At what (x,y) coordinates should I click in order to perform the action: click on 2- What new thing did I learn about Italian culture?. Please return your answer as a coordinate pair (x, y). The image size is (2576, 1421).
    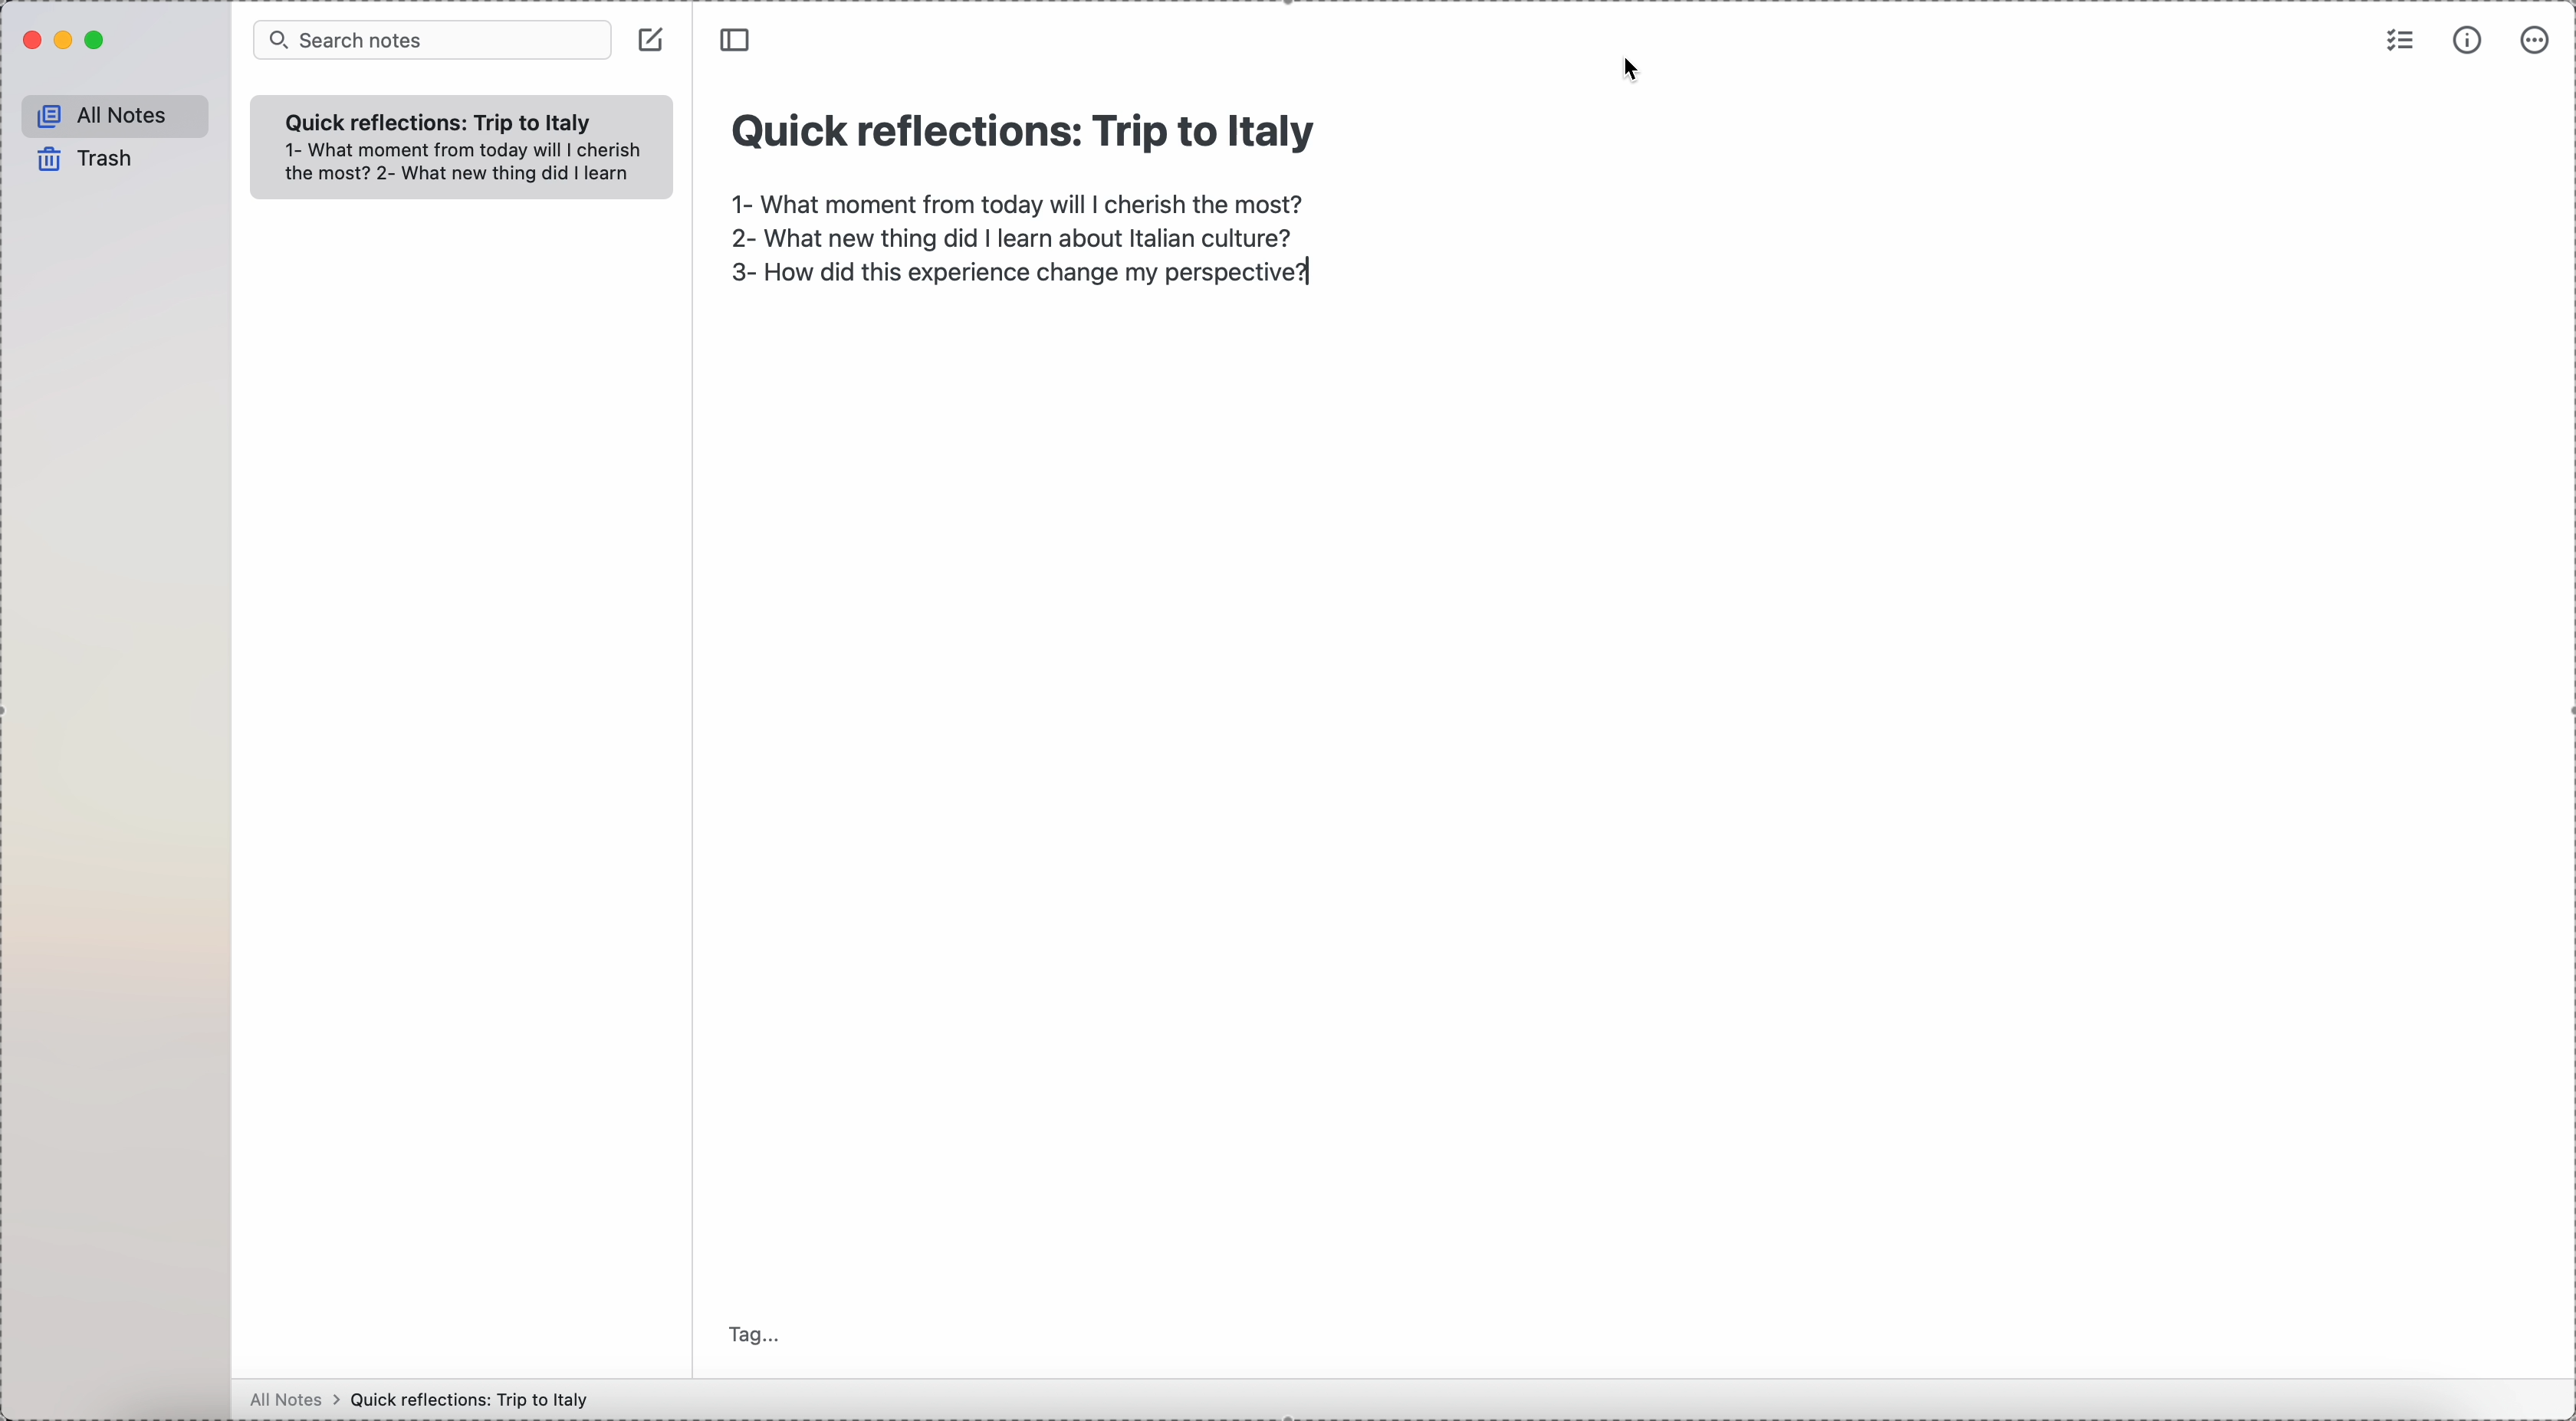
    Looking at the image, I should click on (461, 174).